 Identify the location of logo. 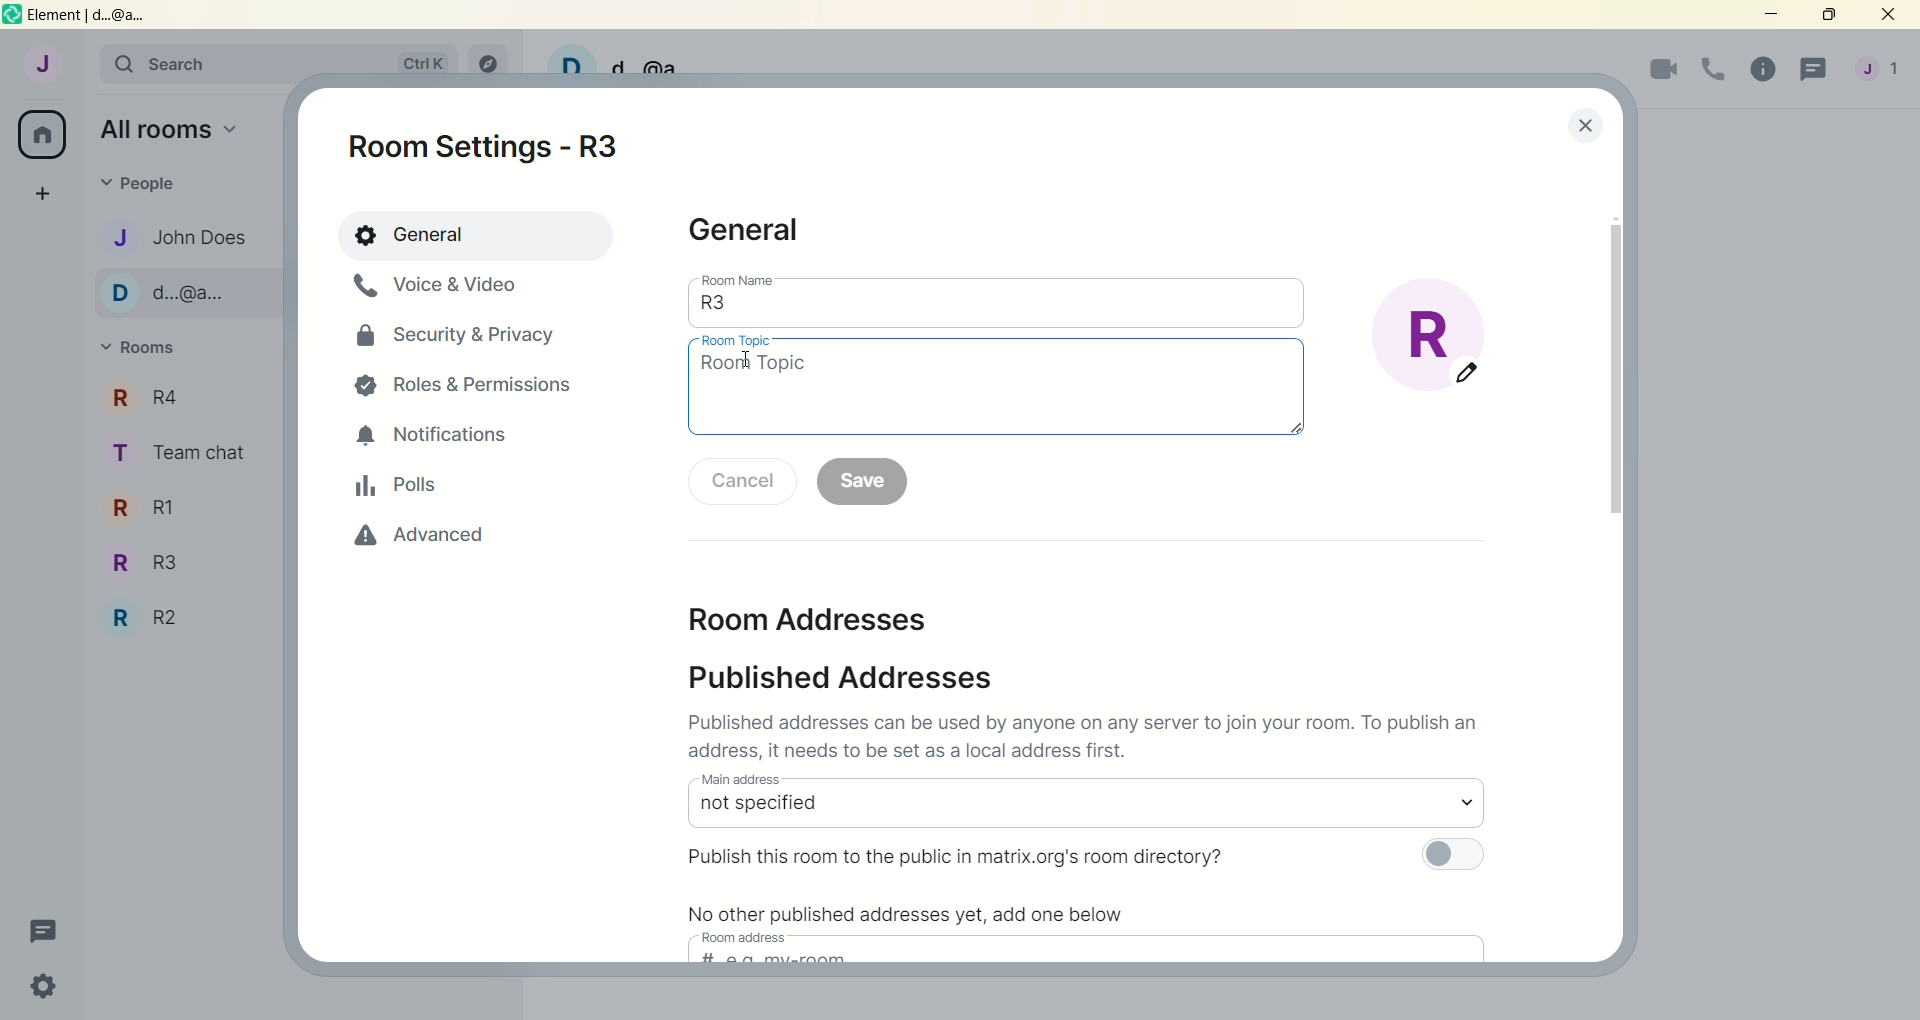
(13, 15).